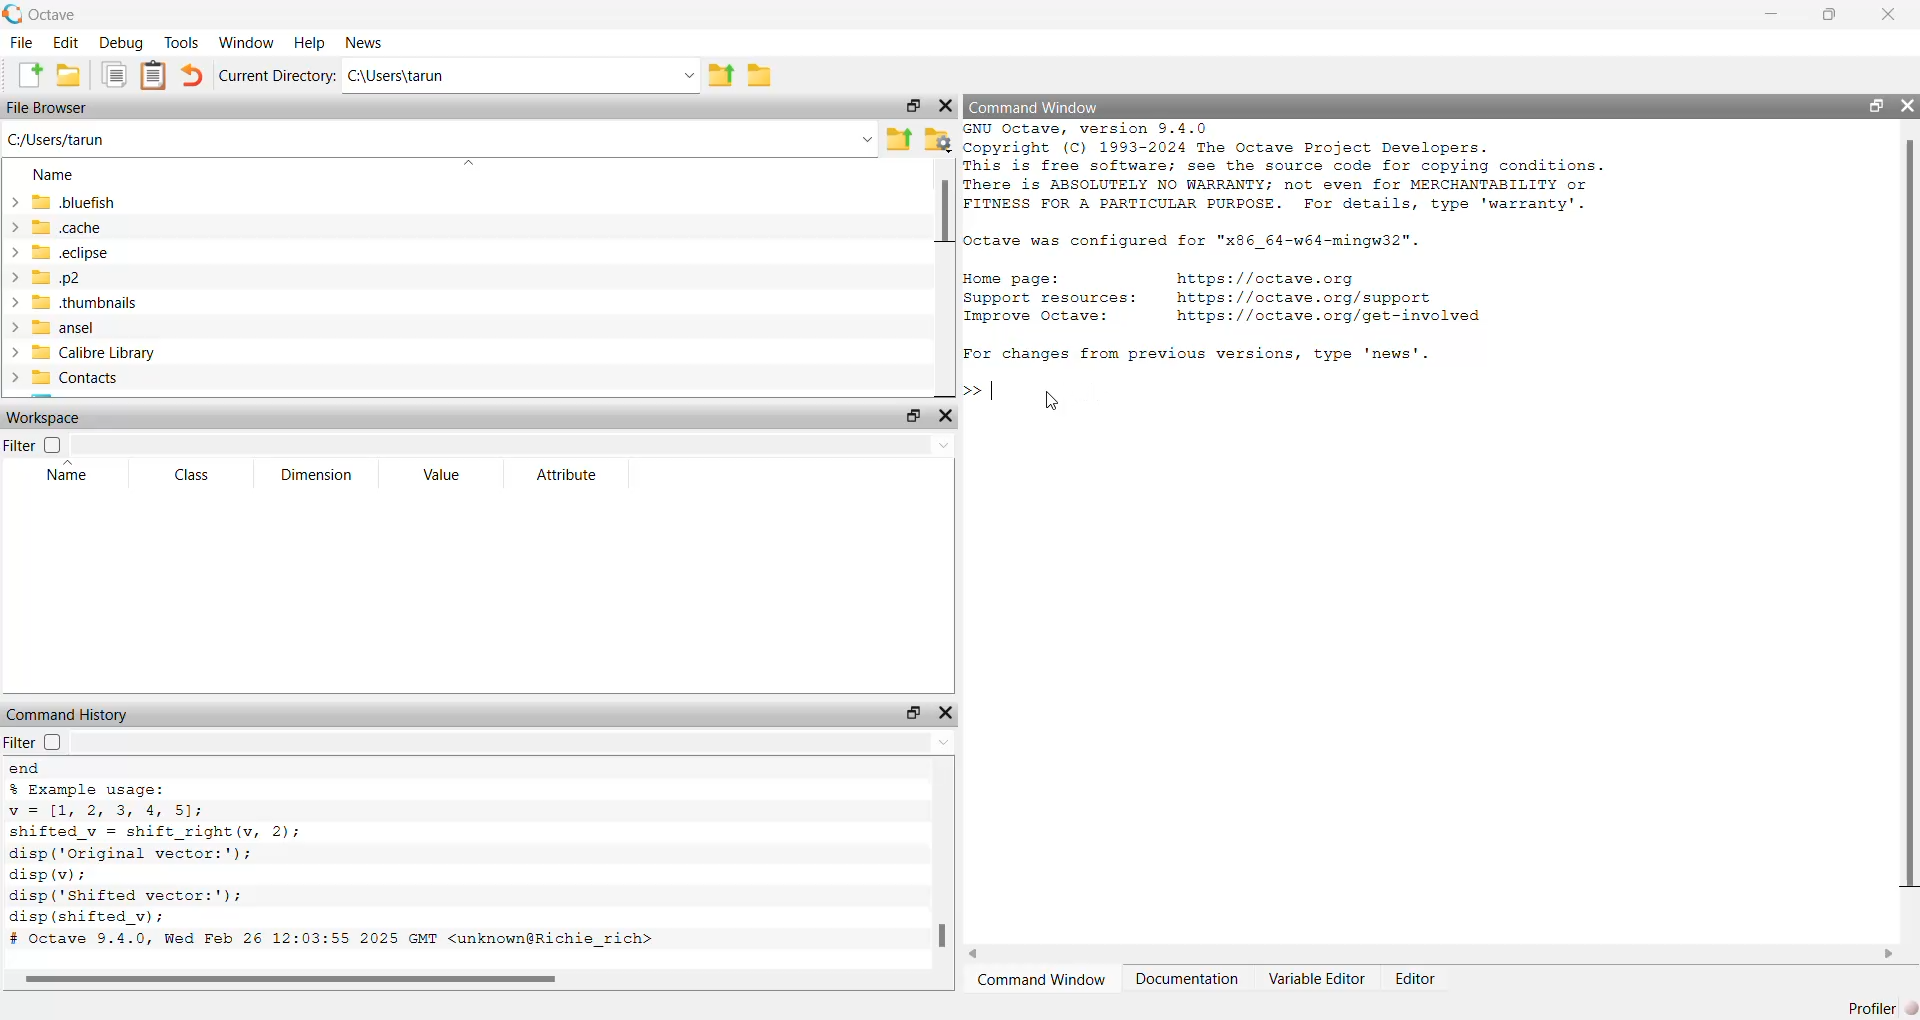  Describe the element at coordinates (245, 790) in the screenshot. I see `% Example usage` at that location.